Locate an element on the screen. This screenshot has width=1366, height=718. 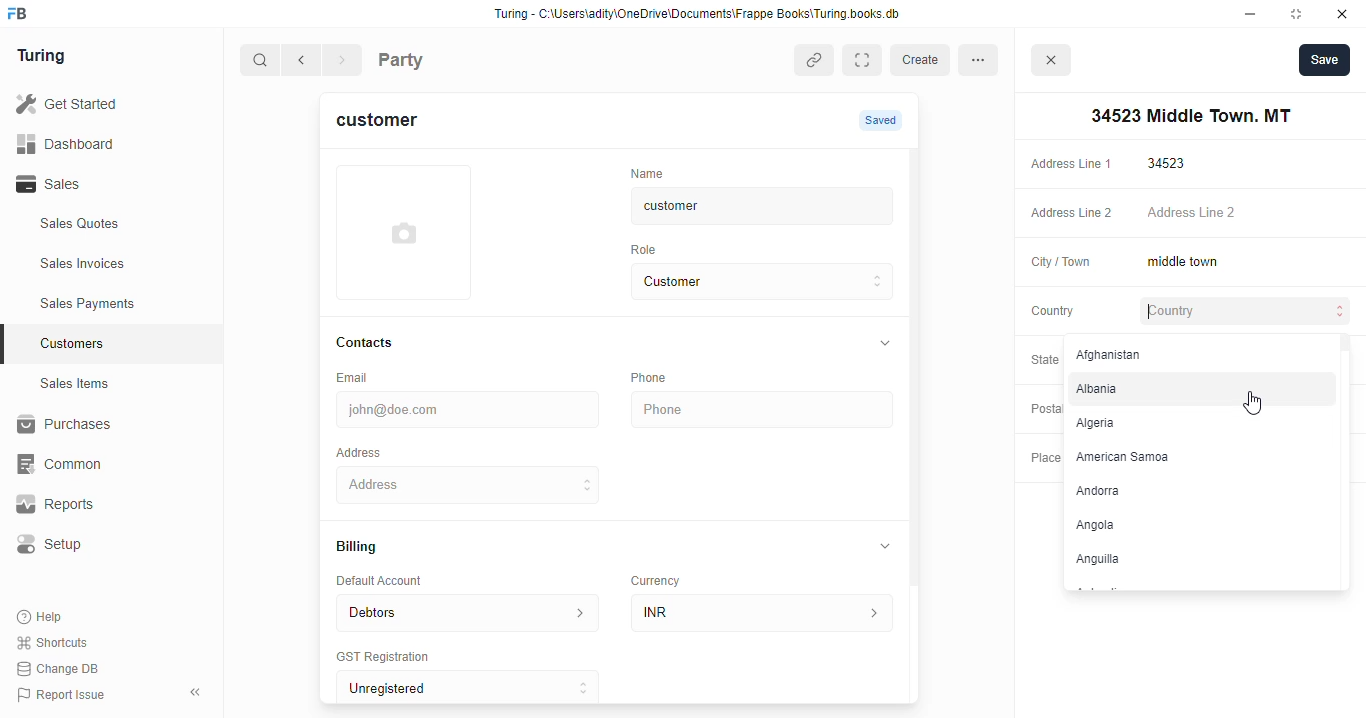
Unregistered is located at coordinates (477, 688).